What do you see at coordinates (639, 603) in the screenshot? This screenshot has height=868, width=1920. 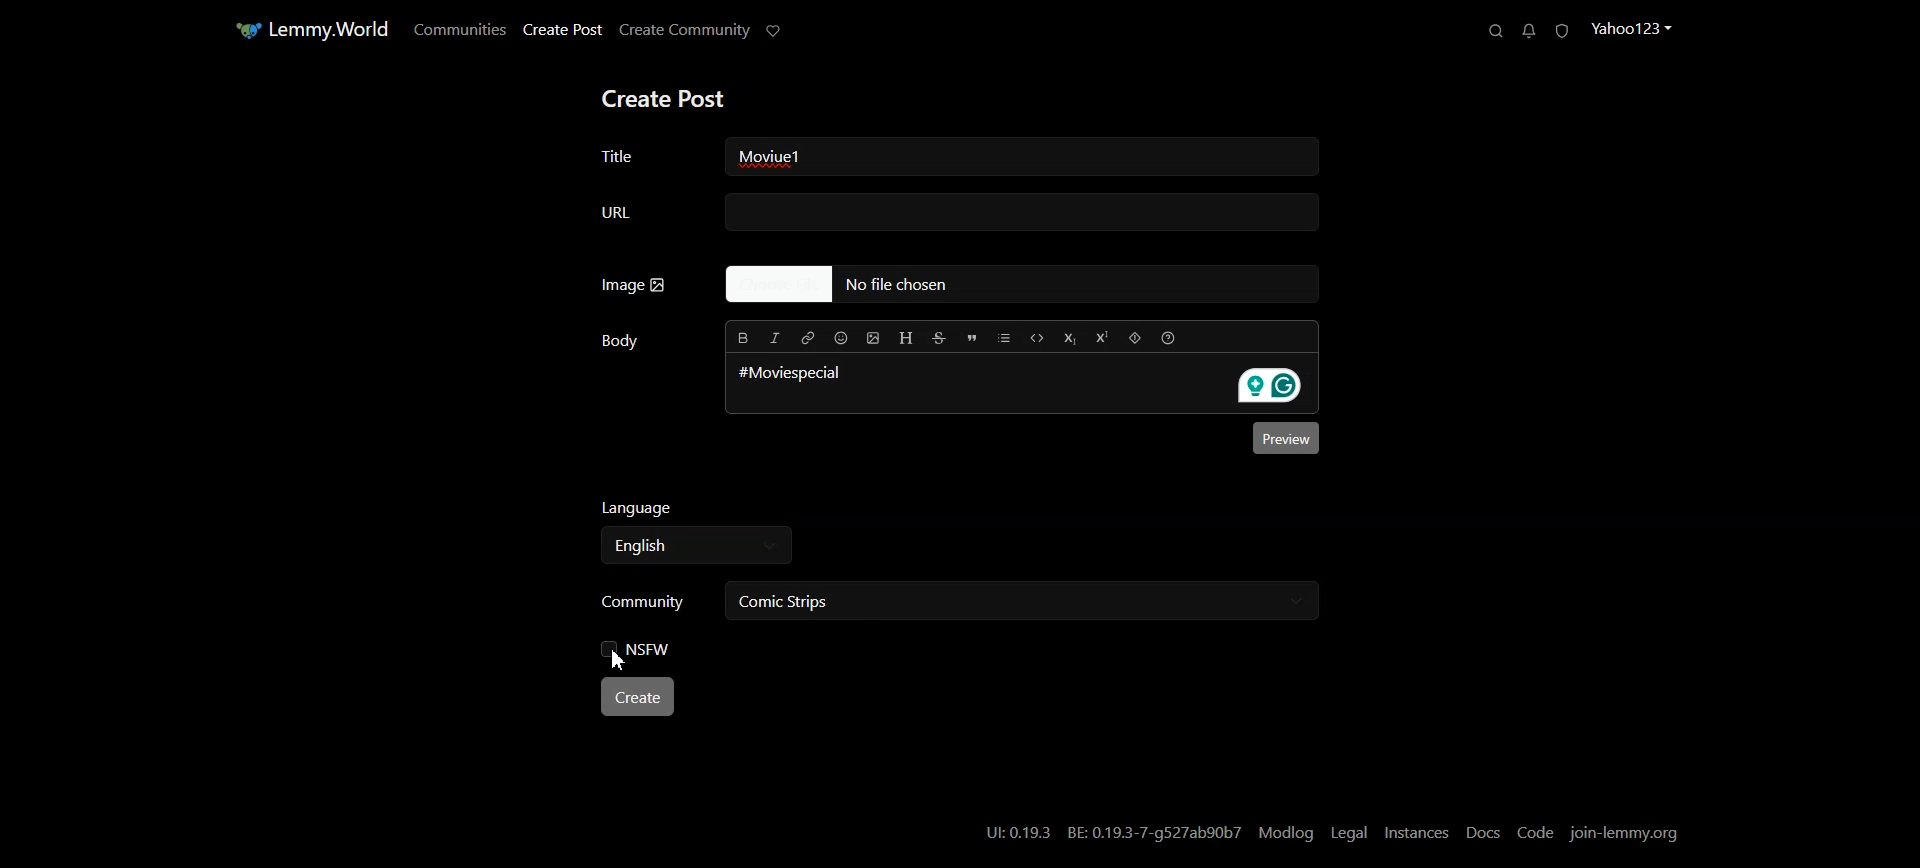 I see `Community` at bounding box center [639, 603].